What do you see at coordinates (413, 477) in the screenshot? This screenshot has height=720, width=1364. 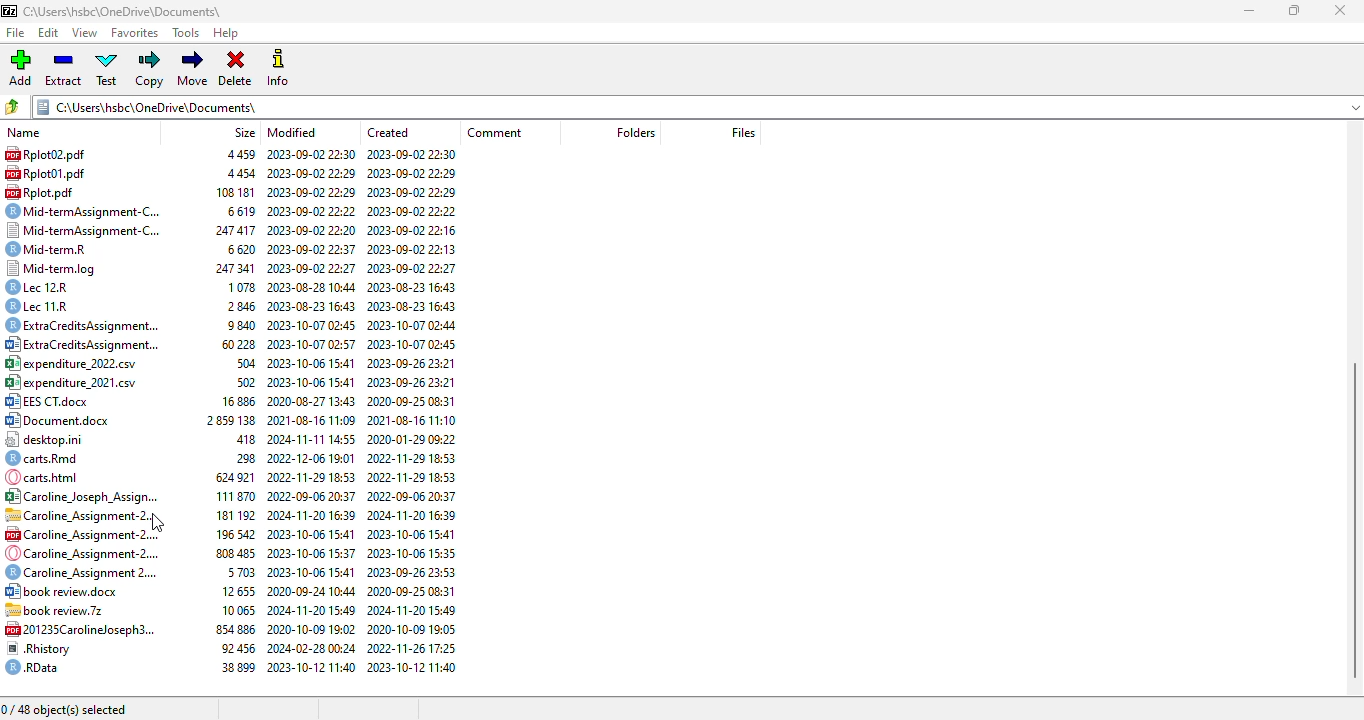 I see `2022-11-29 18:53` at bounding box center [413, 477].